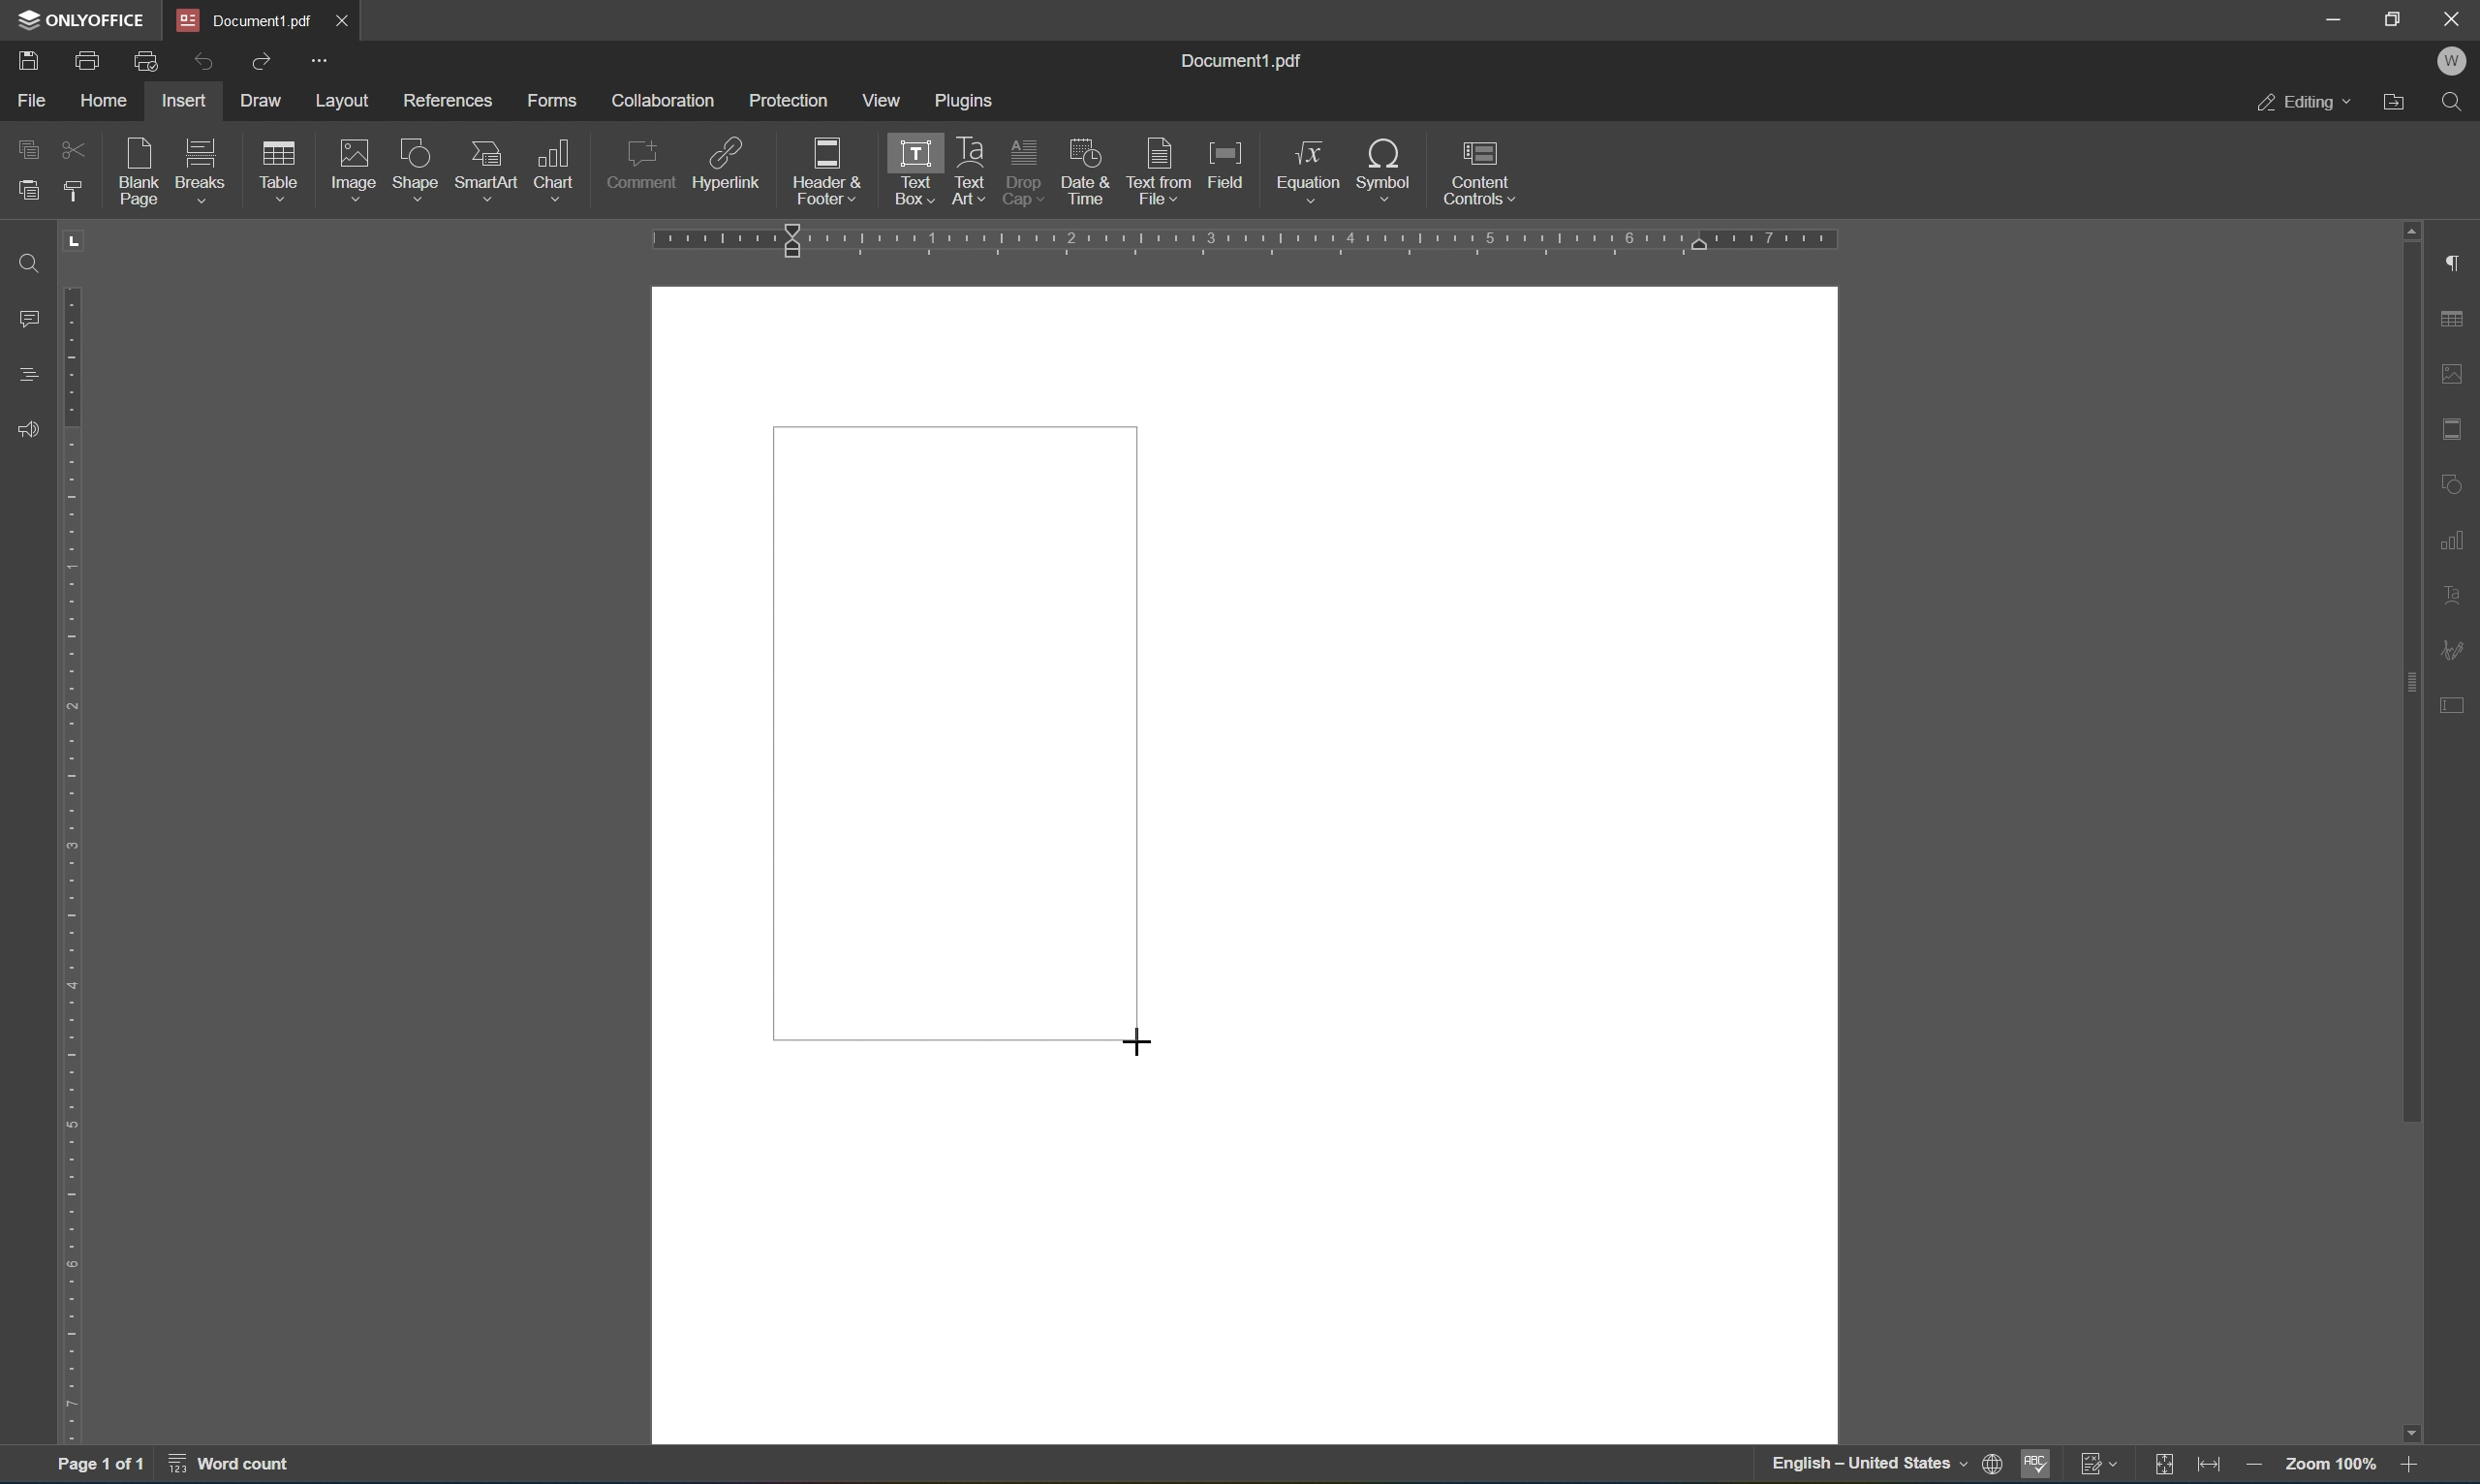 The width and height of the screenshot is (2480, 1484). What do you see at coordinates (828, 173) in the screenshot?
I see `header and footer` at bounding box center [828, 173].